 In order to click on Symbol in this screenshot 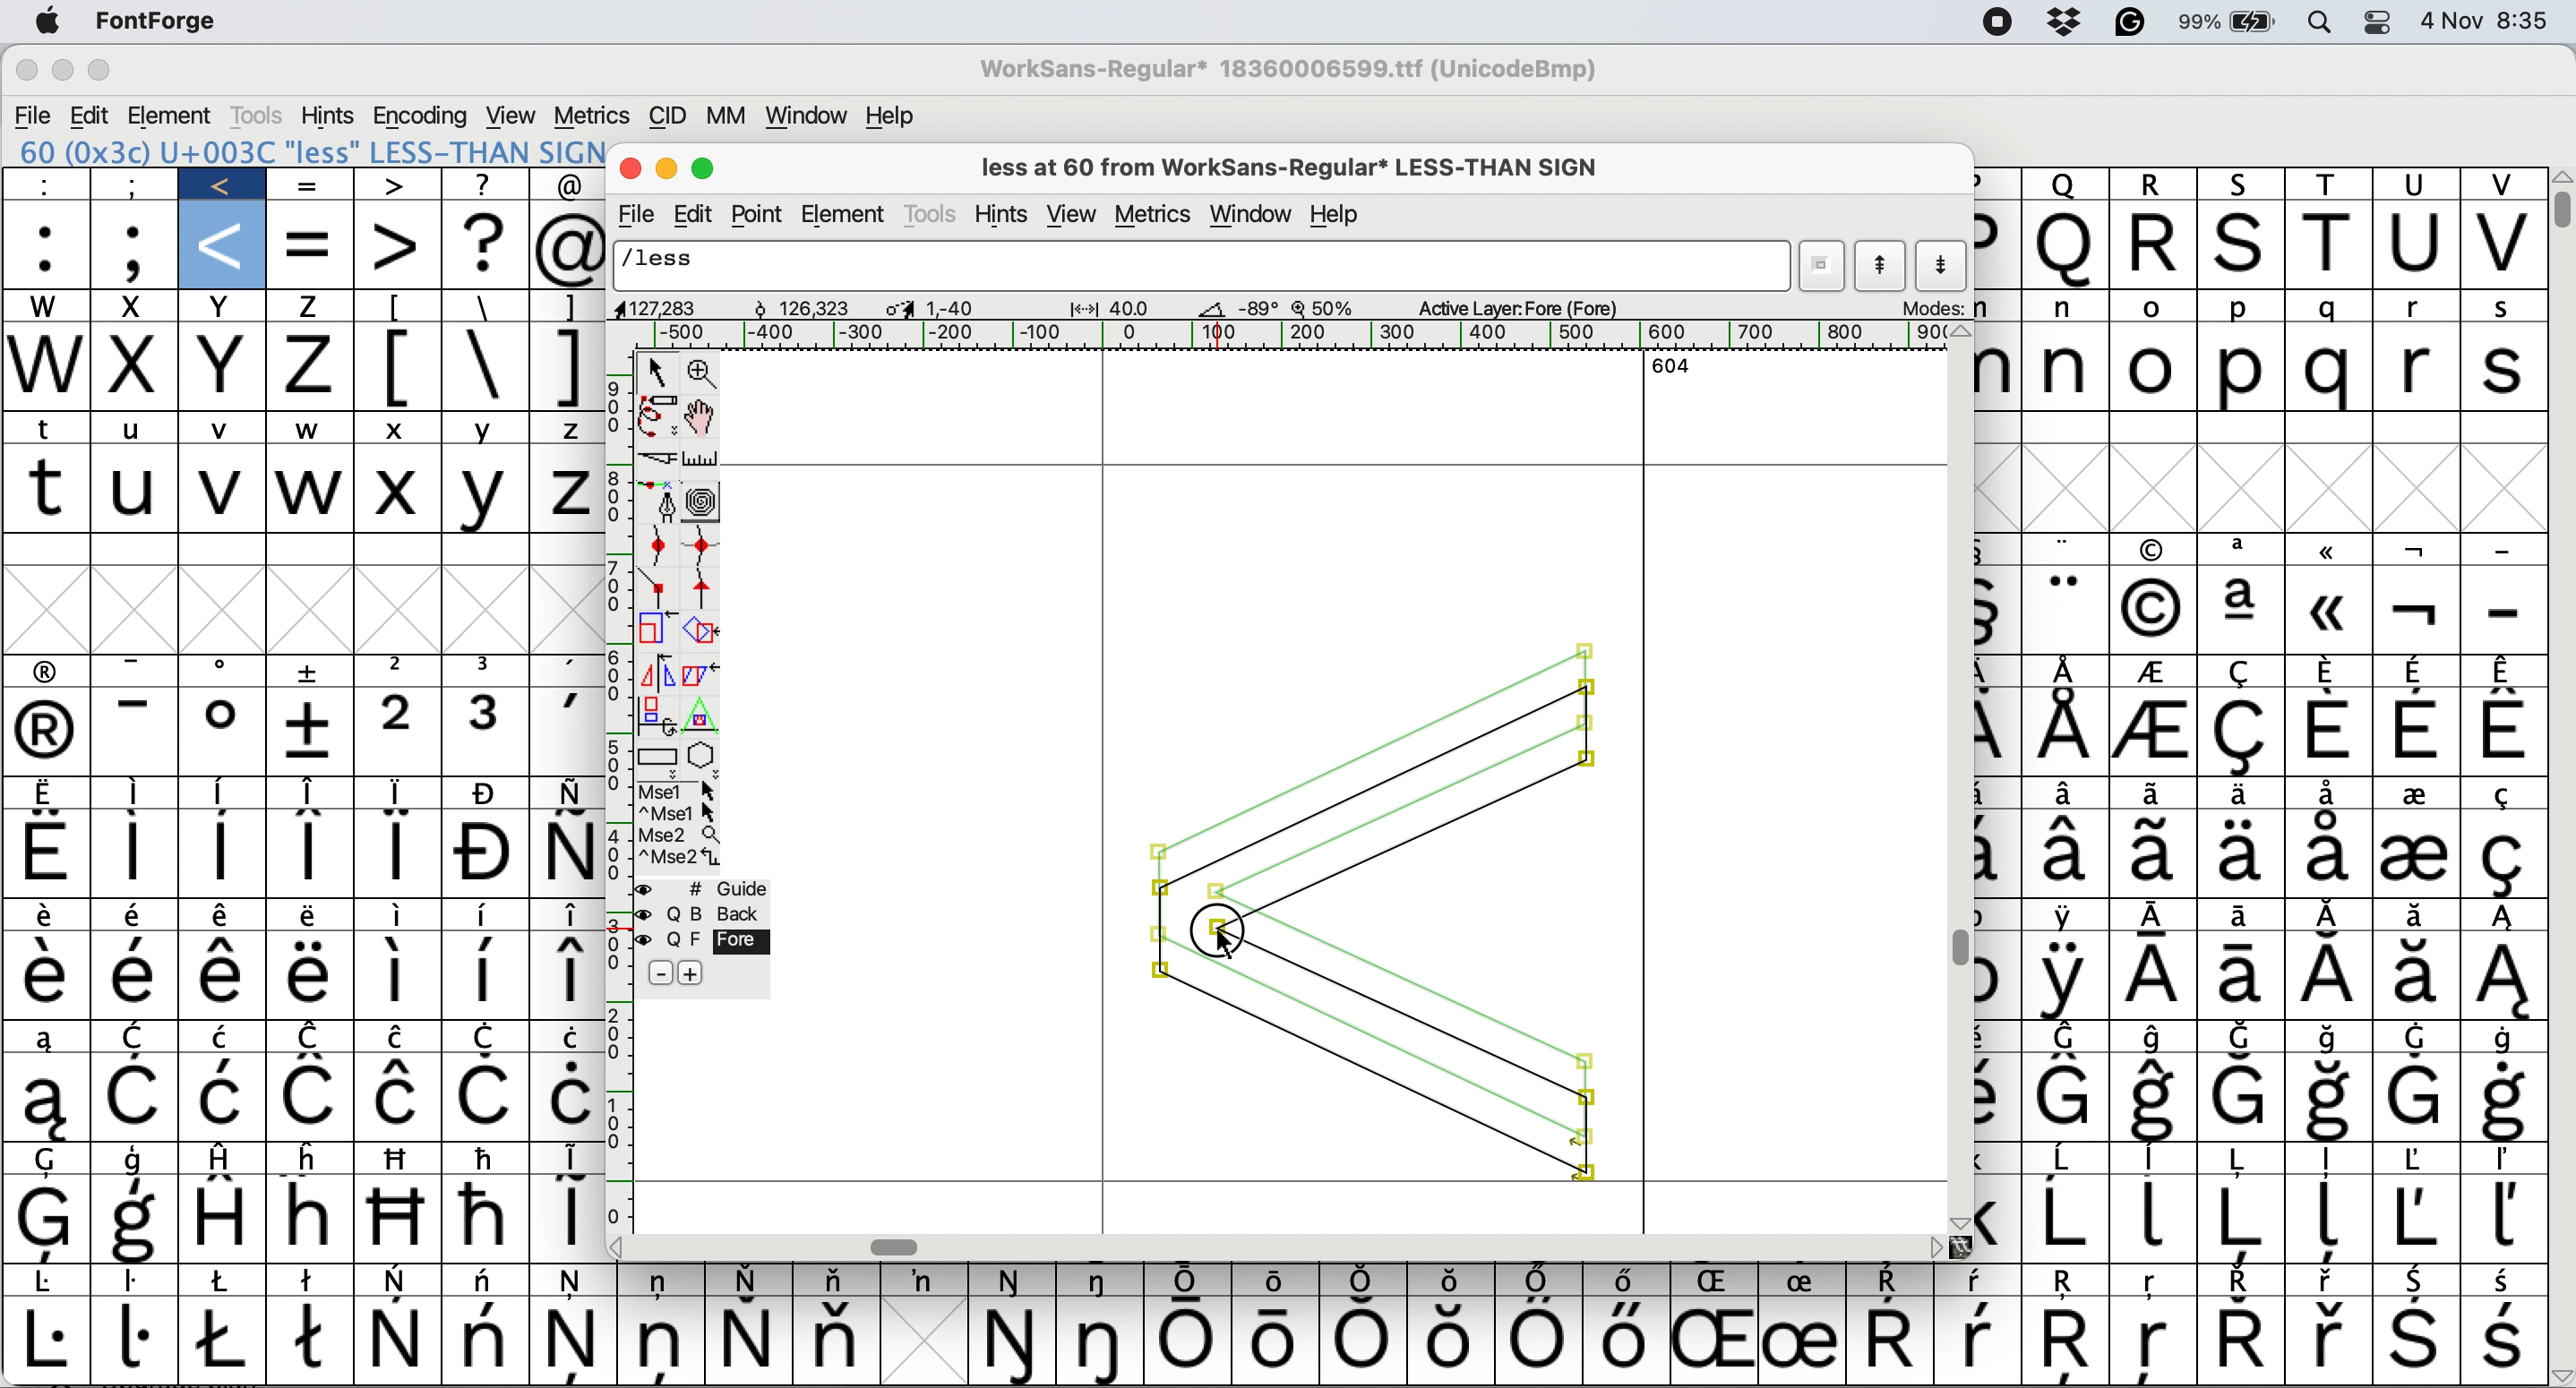, I will do `click(2158, 1039)`.